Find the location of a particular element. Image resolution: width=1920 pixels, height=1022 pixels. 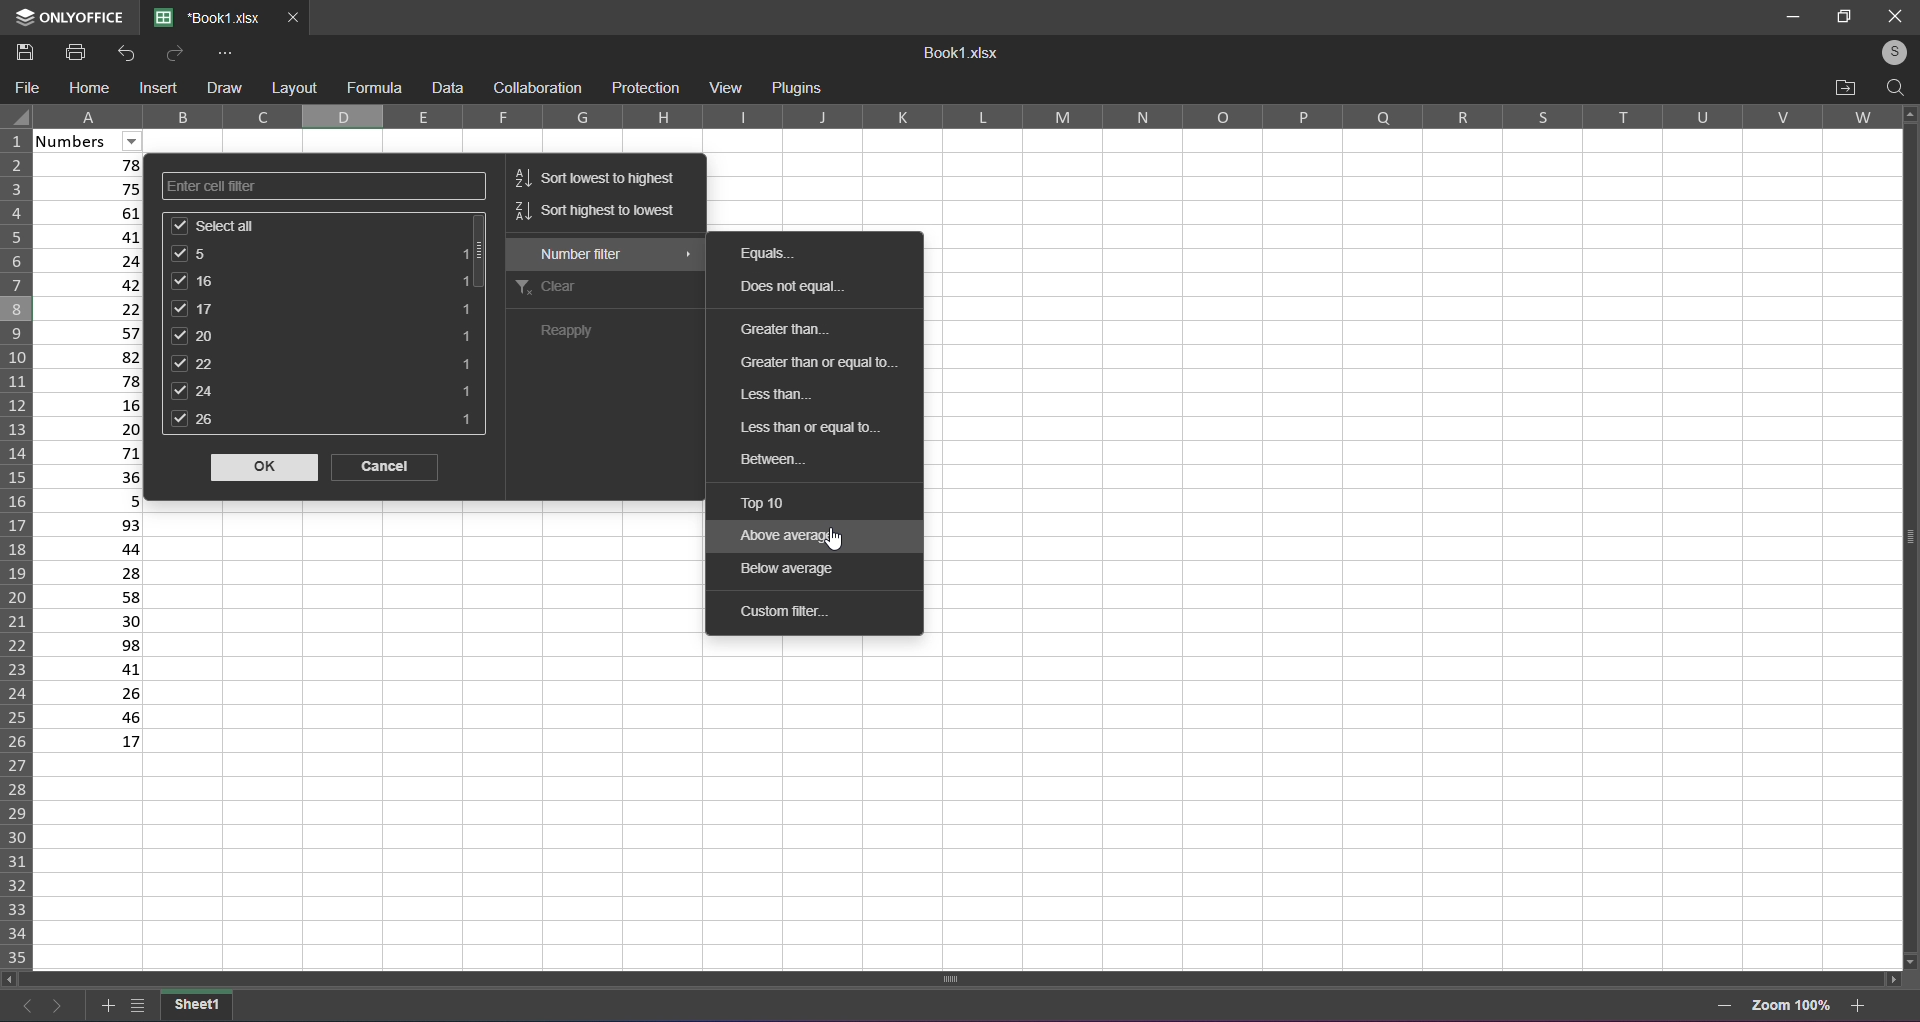

Minimize is located at coordinates (1788, 15).